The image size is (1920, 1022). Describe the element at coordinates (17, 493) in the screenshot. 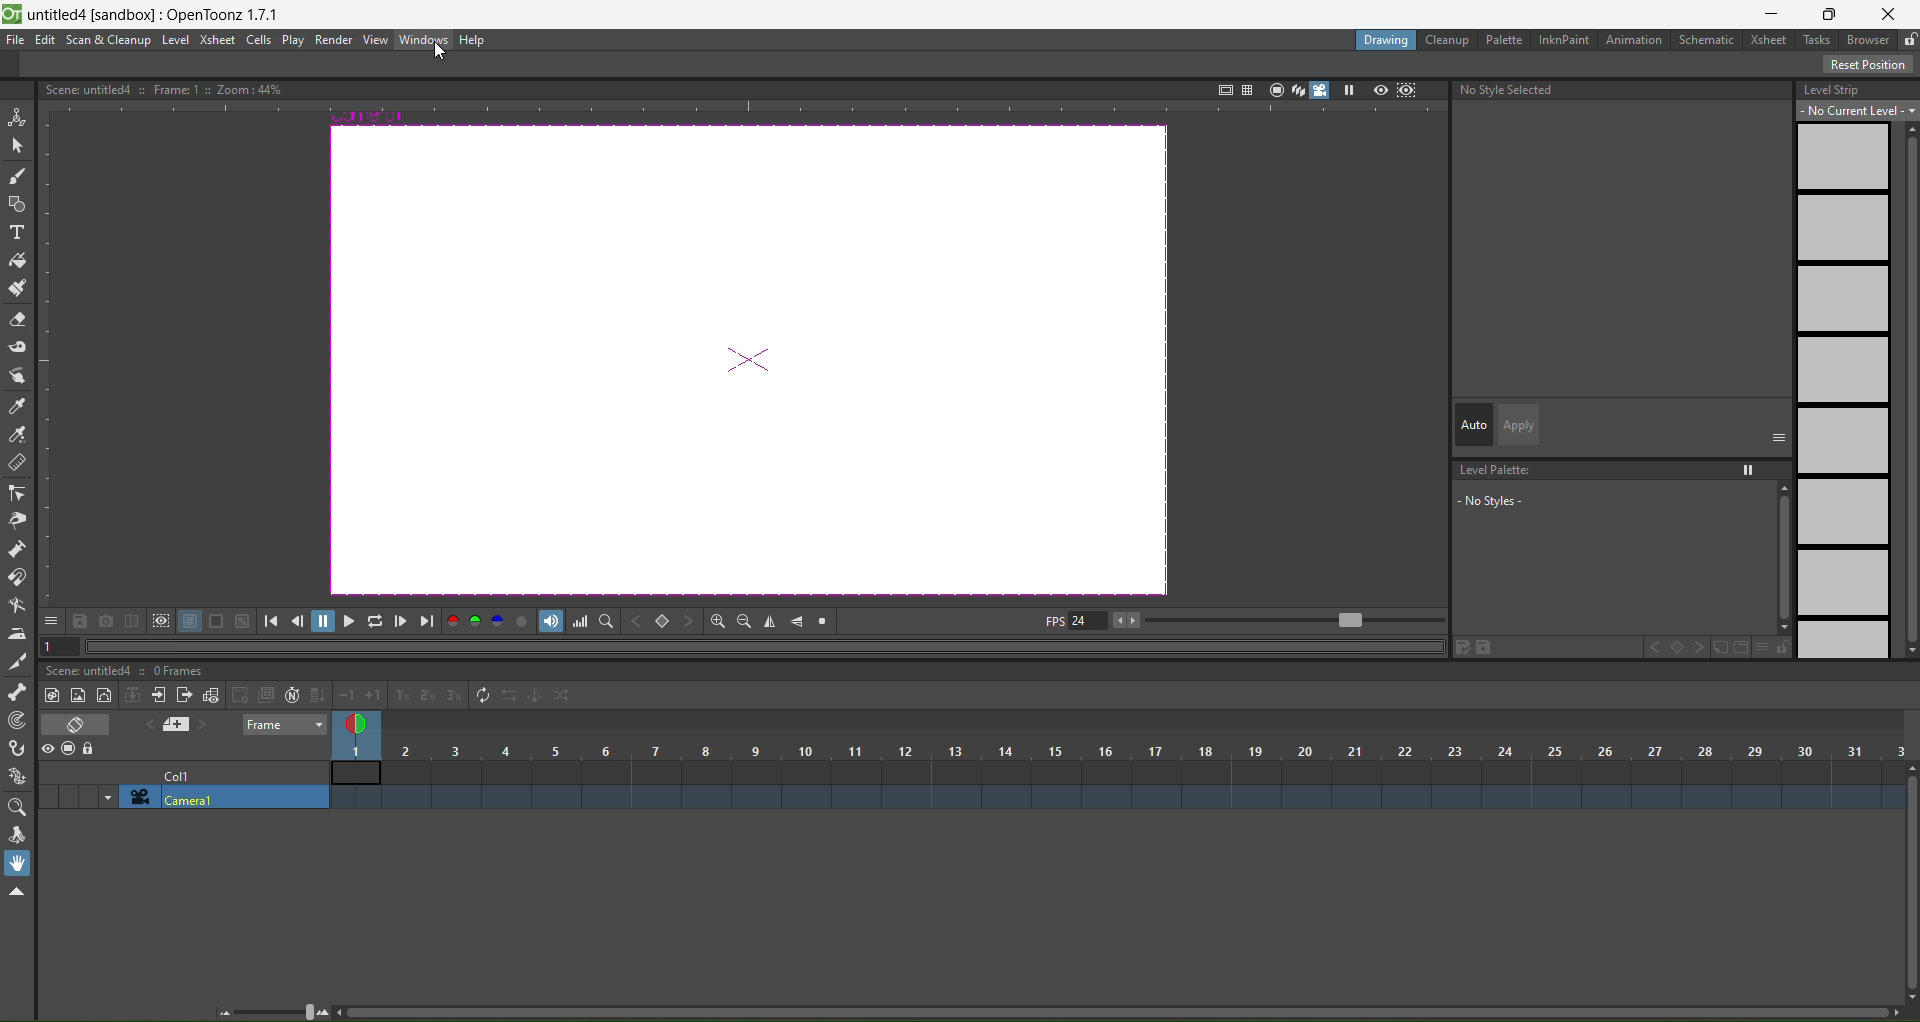

I see `control point editor` at that location.